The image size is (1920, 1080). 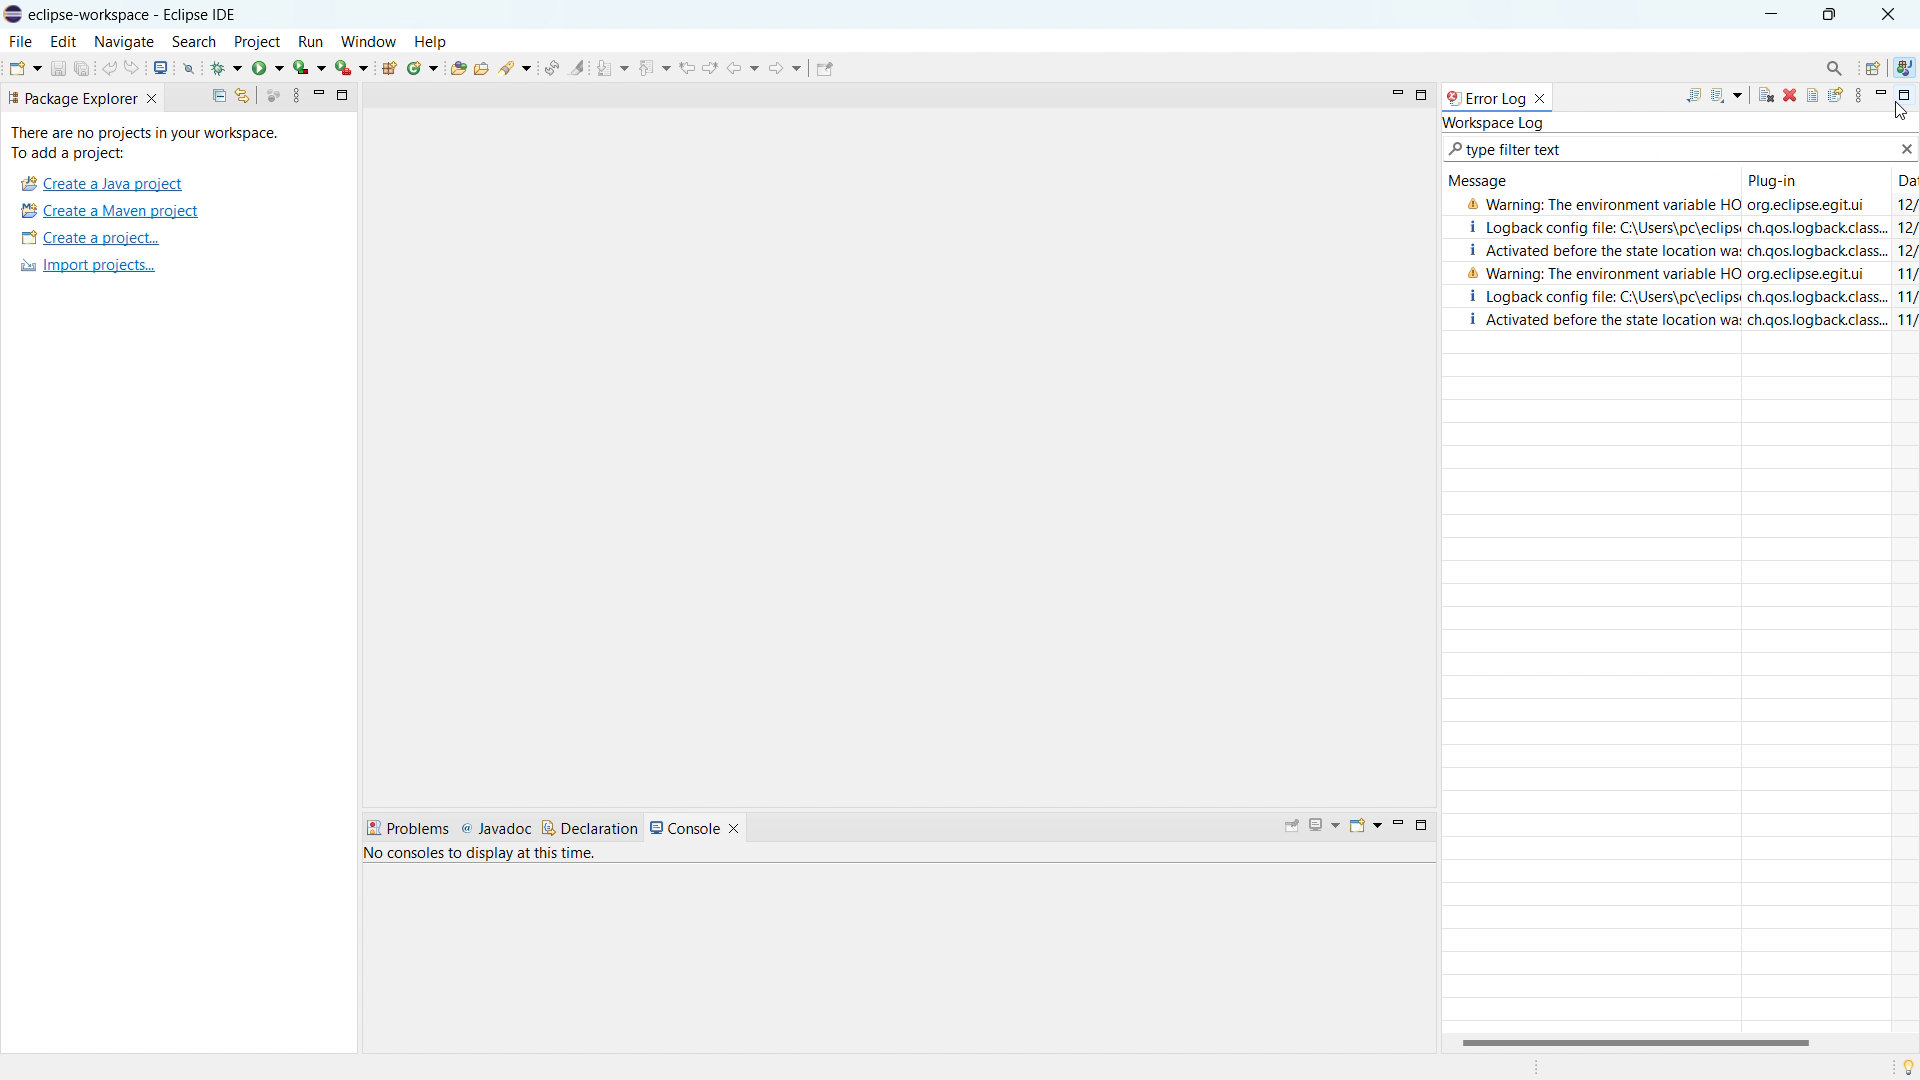 What do you see at coordinates (1790, 95) in the screenshot?
I see `delete log` at bounding box center [1790, 95].